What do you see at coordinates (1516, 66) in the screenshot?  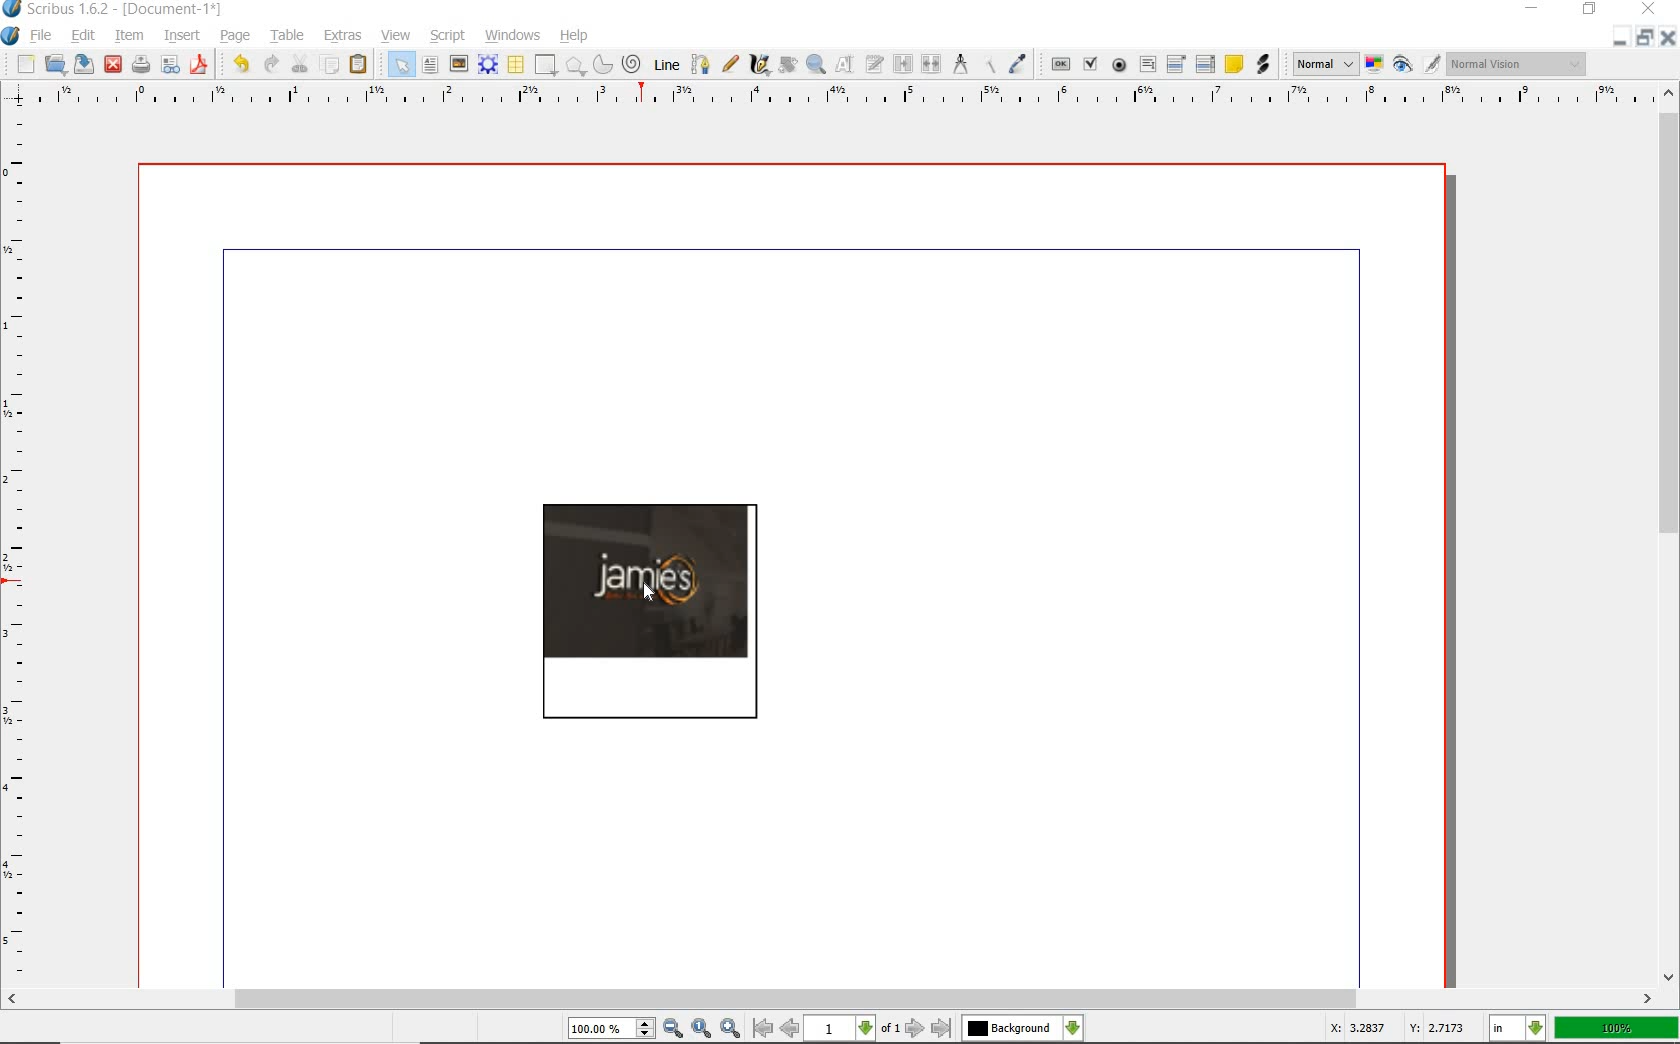 I see `visual appearance of the display` at bounding box center [1516, 66].